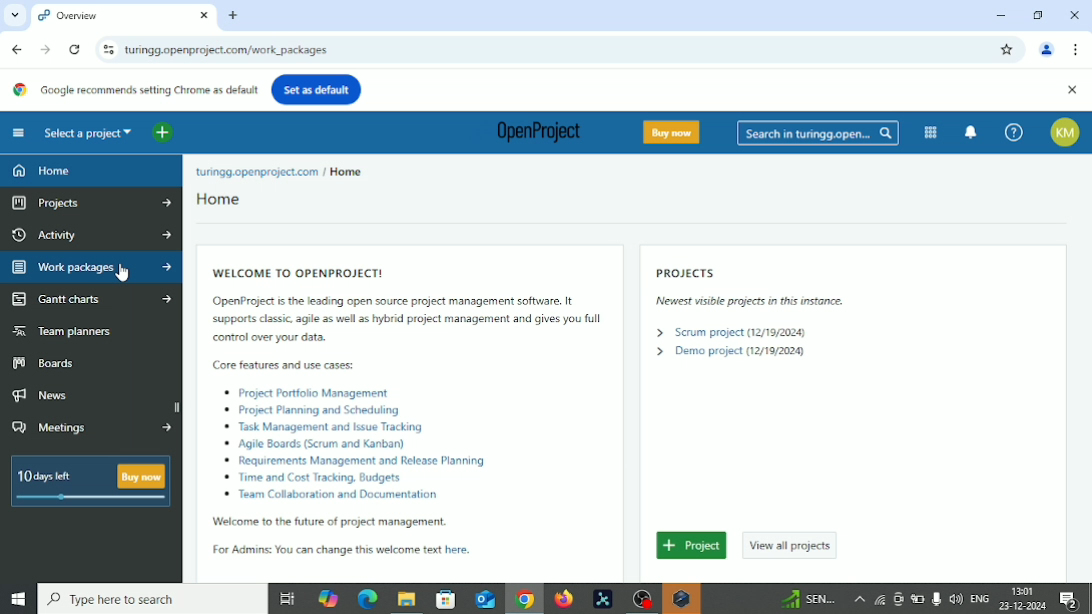 This screenshot has width=1092, height=614. Describe the element at coordinates (17, 600) in the screenshot. I see `Windows` at that location.